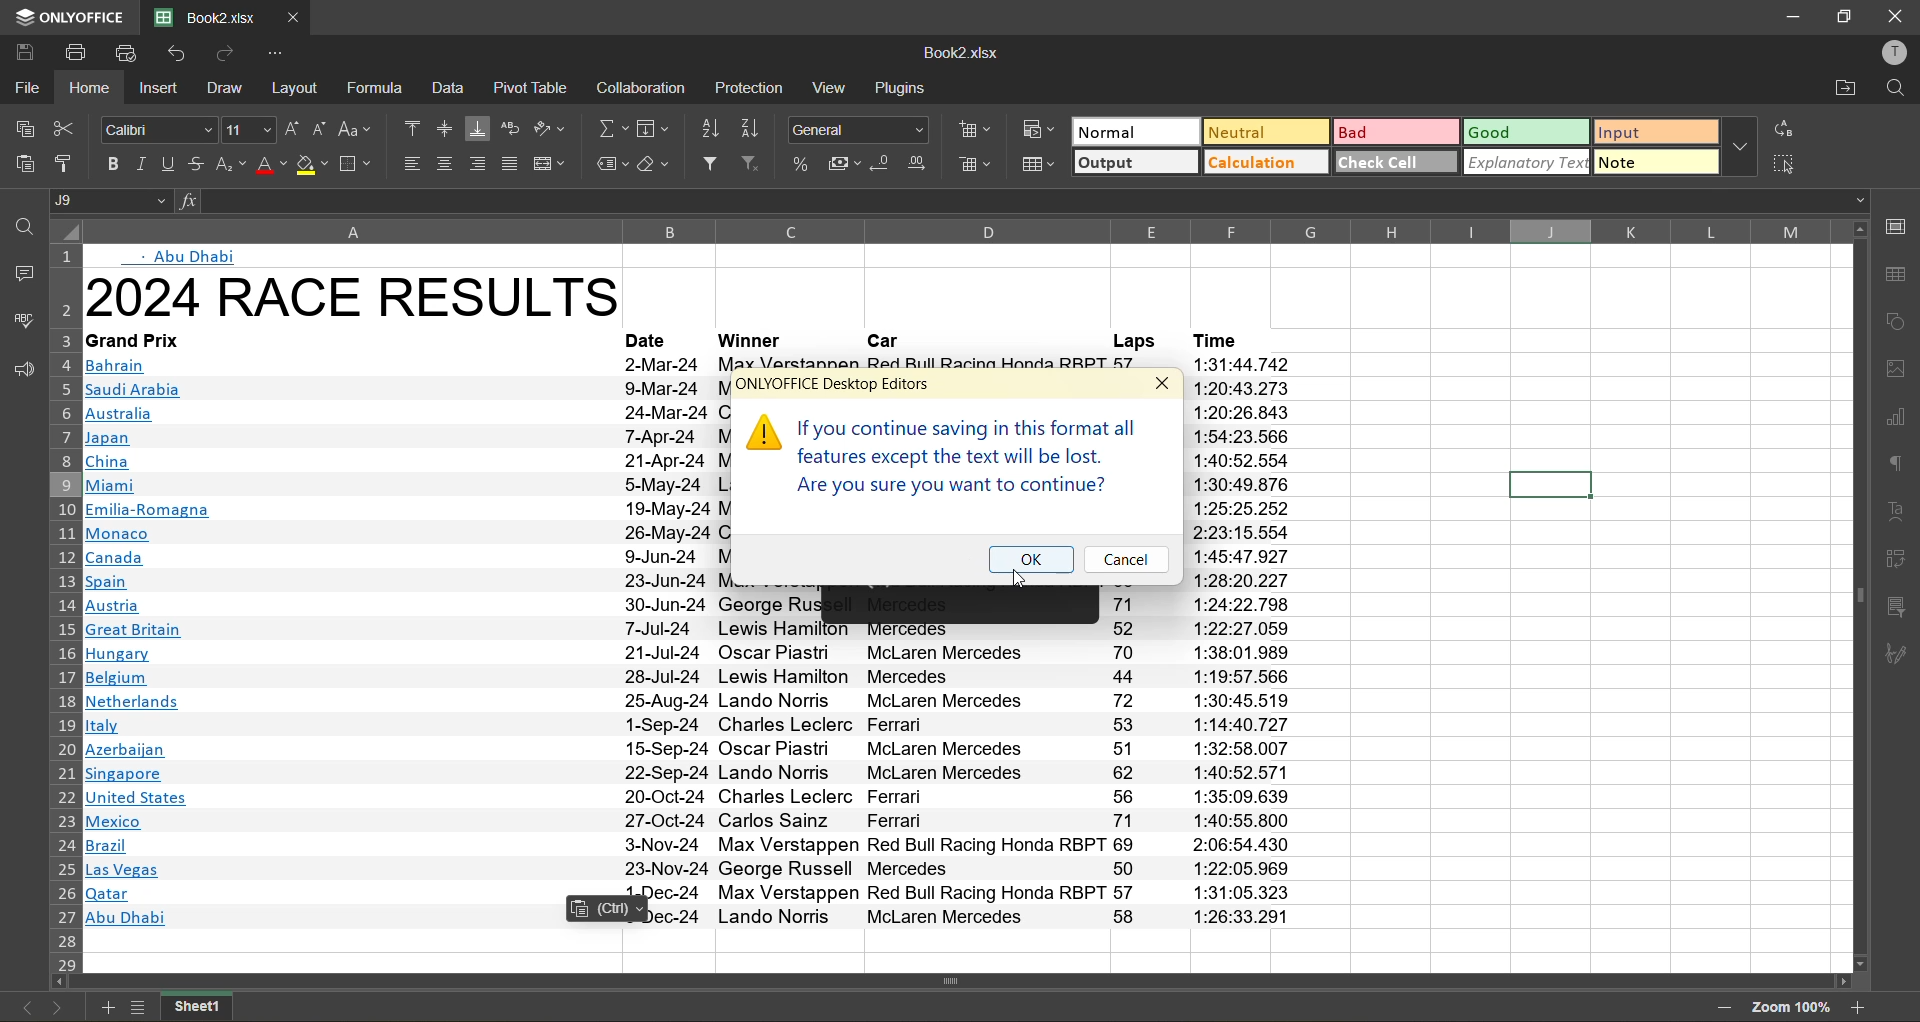  I want to click on list of sheets, so click(136, 1008).